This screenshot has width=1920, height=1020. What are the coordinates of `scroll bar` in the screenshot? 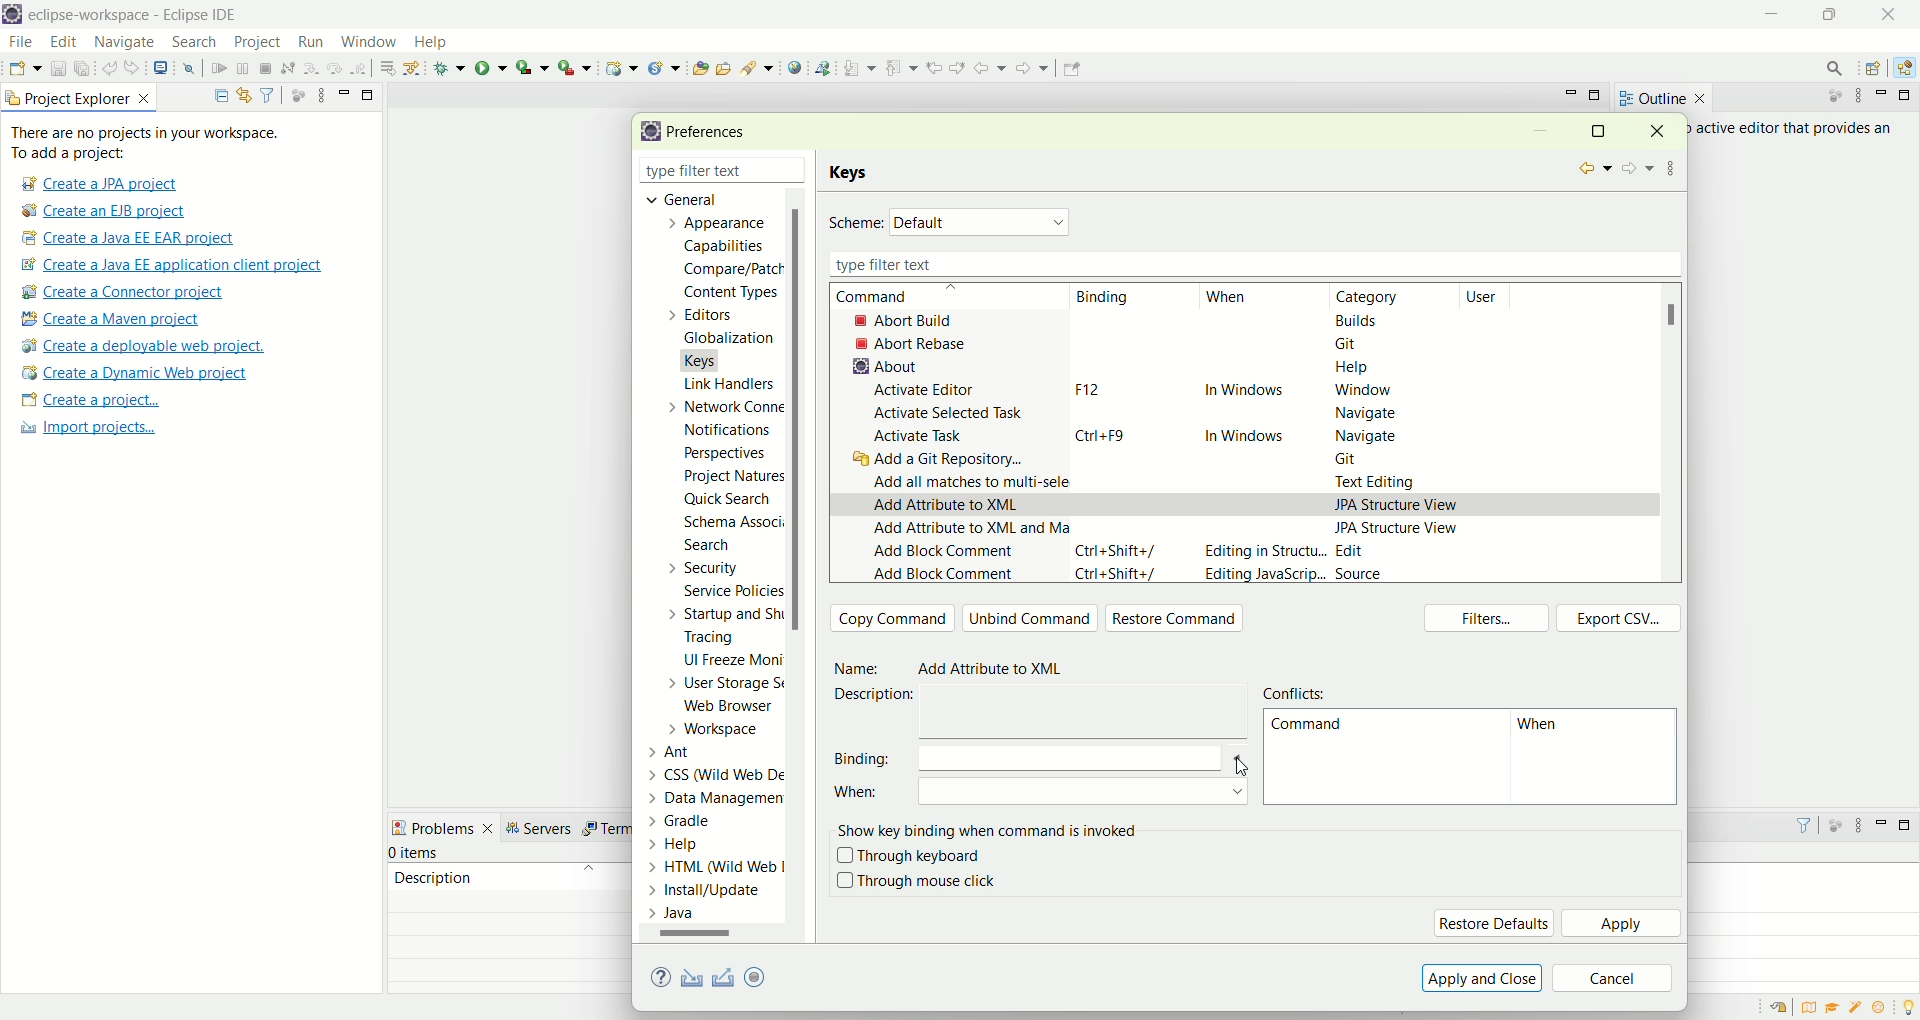 It's located at (704, 937).